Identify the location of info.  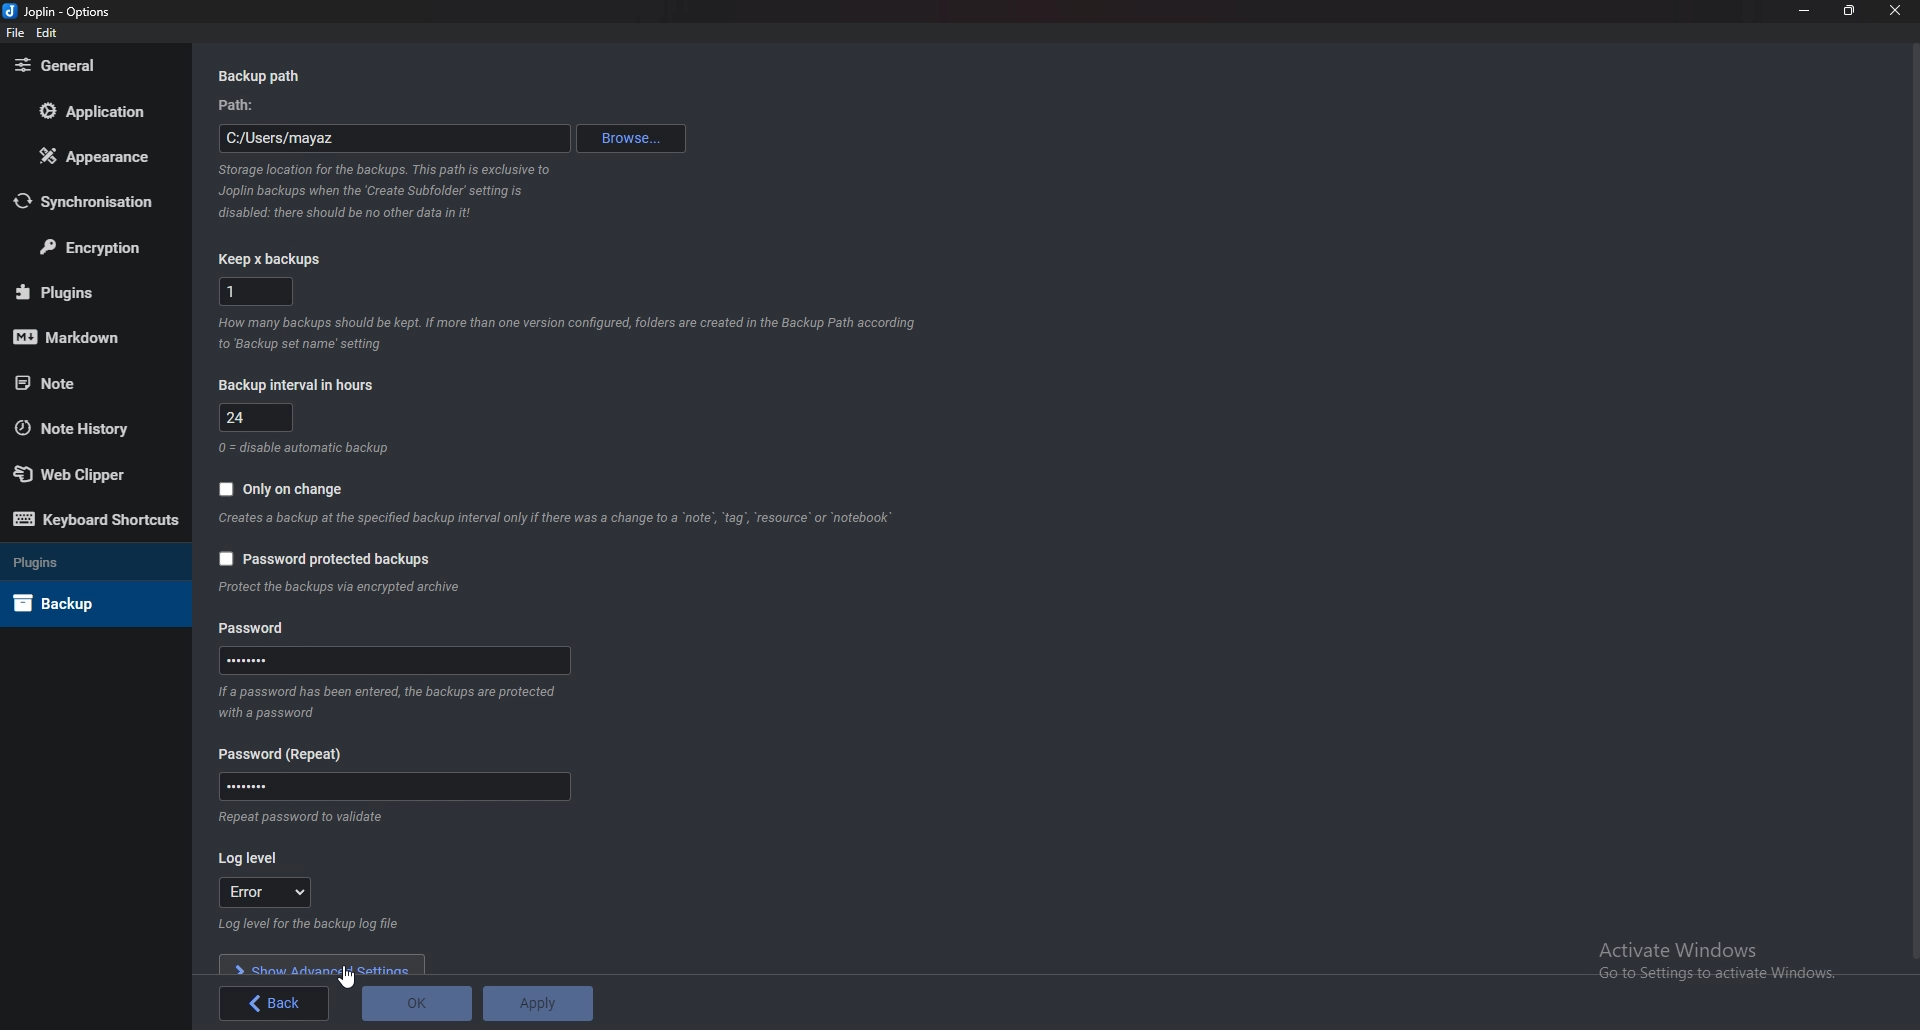
(549, 520).